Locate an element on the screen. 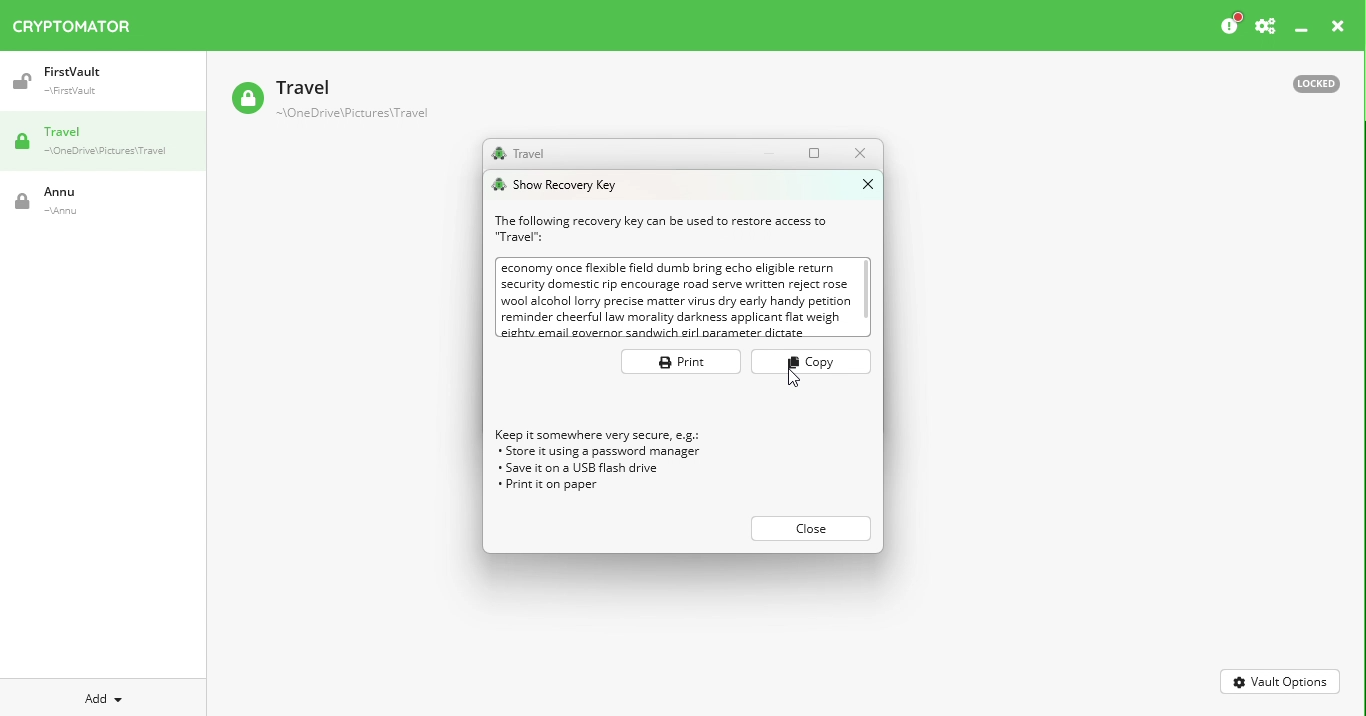  Cryptomator is located at coordinates (72, 22).